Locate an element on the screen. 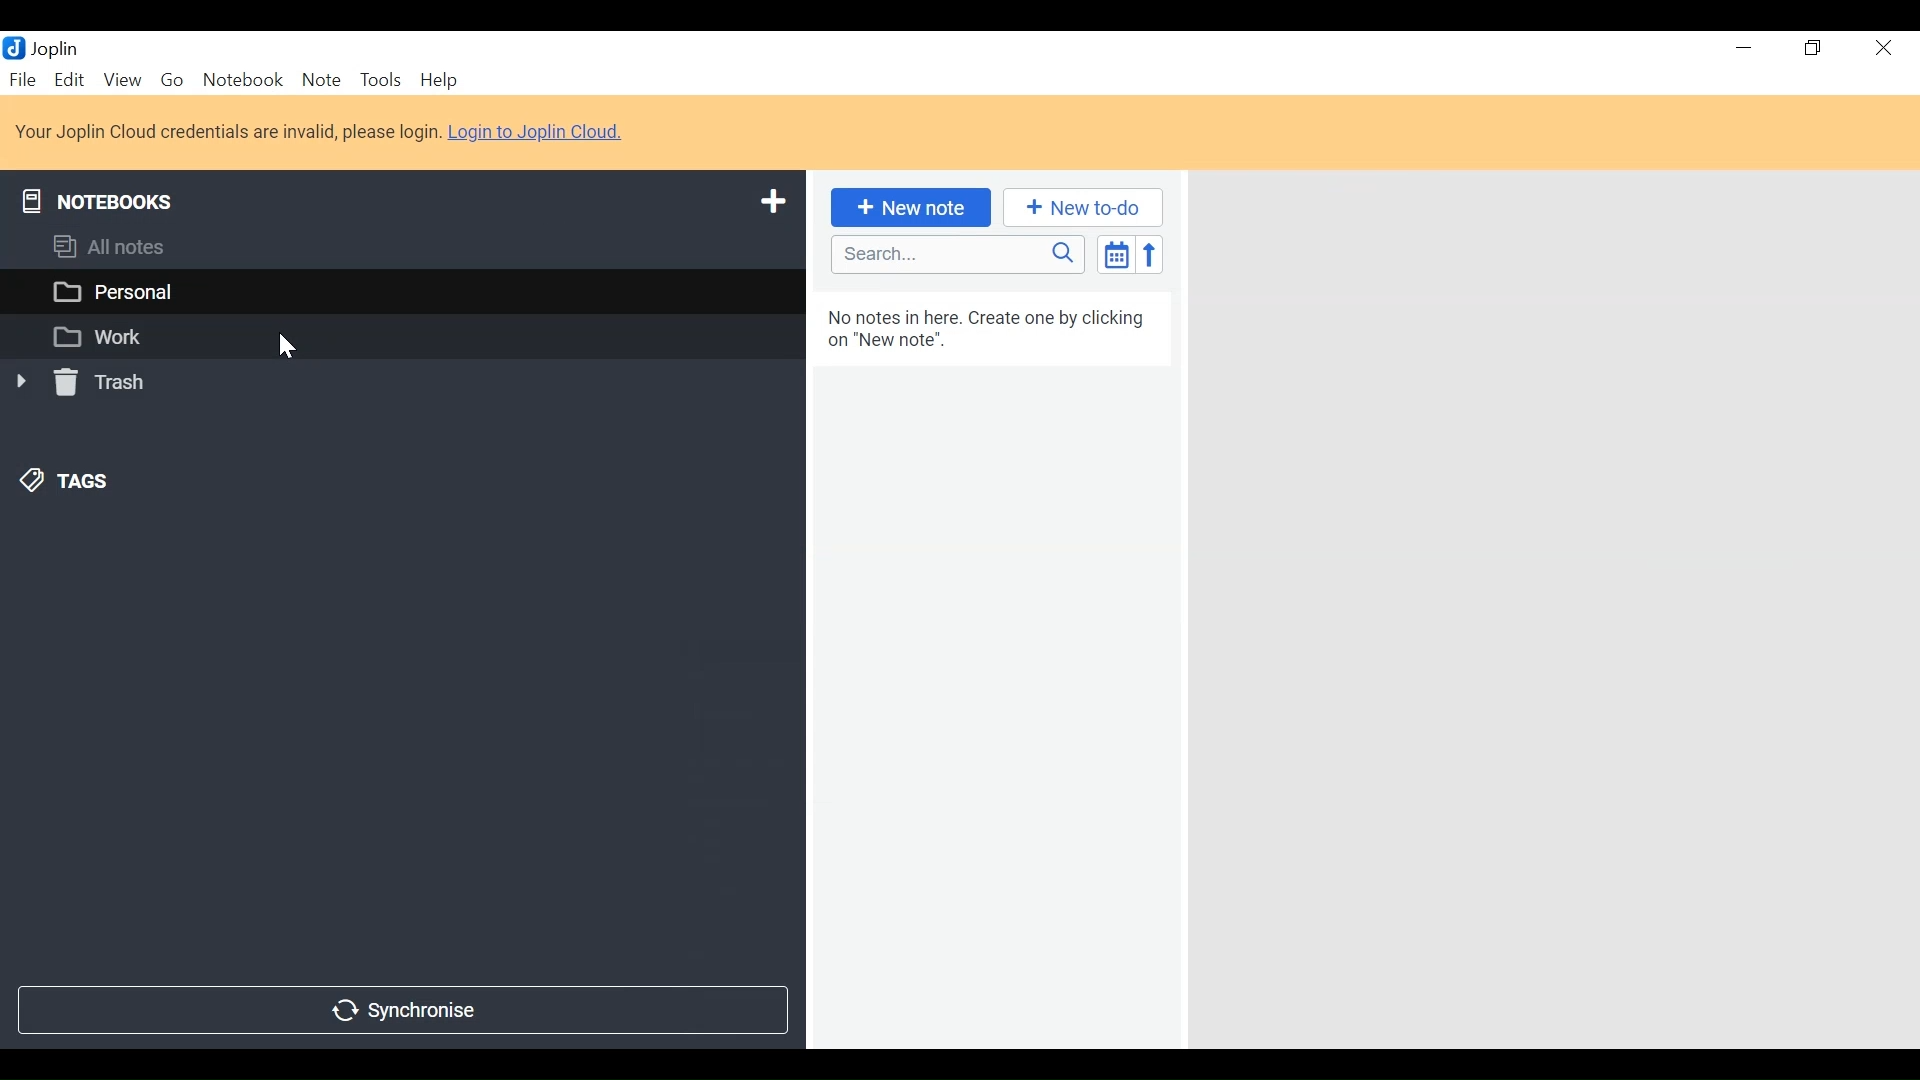 The width and height of the screenshot is (1920, 1080). Search is located at coordinates (958, 255).